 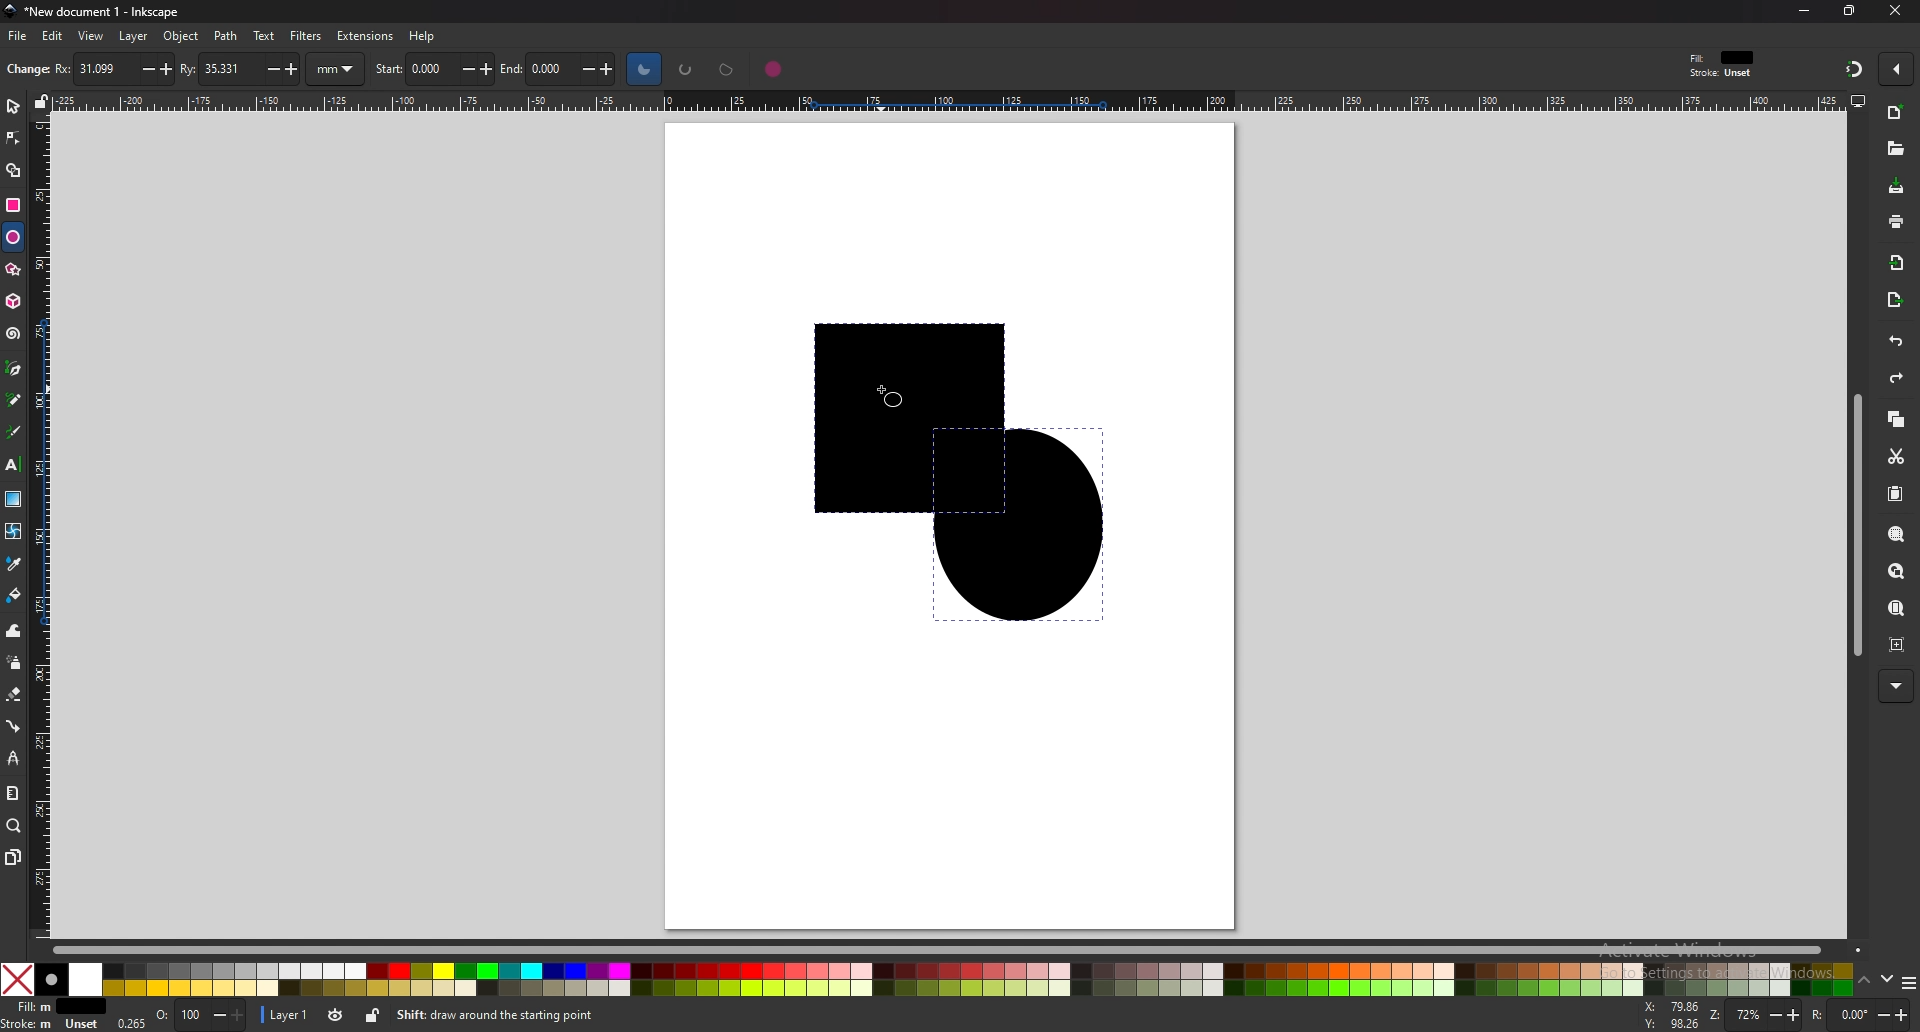 What do you see at coordinates (1894, 342) in the screenshot?
I see `undo` at bounding box center [1894, 342].